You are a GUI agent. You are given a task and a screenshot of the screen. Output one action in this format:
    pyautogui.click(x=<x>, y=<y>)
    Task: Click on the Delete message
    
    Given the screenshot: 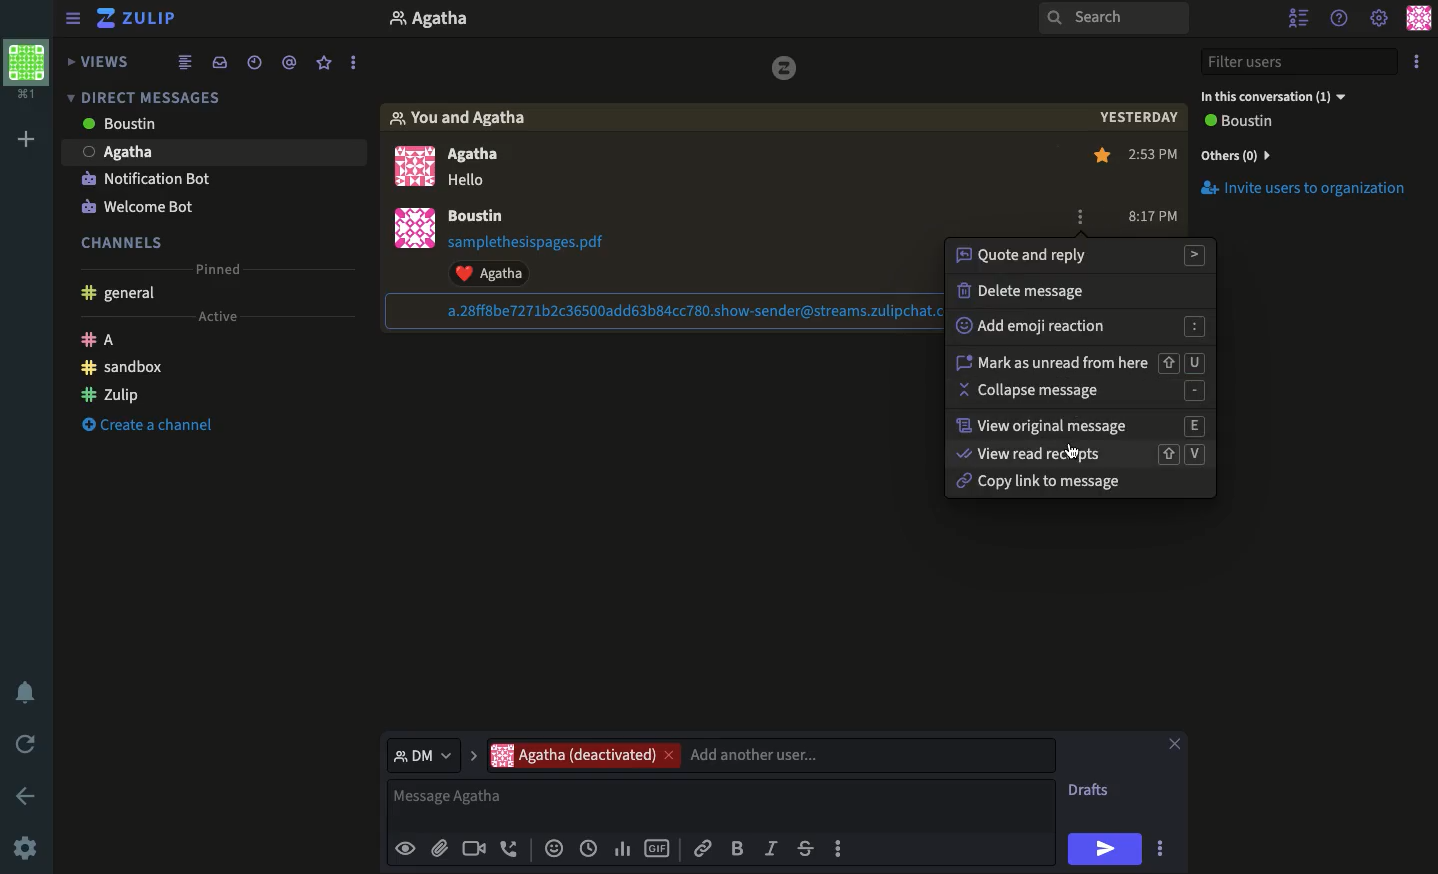 What is the action you would take?
    pyautogui.click(x=1028, y=292)
    